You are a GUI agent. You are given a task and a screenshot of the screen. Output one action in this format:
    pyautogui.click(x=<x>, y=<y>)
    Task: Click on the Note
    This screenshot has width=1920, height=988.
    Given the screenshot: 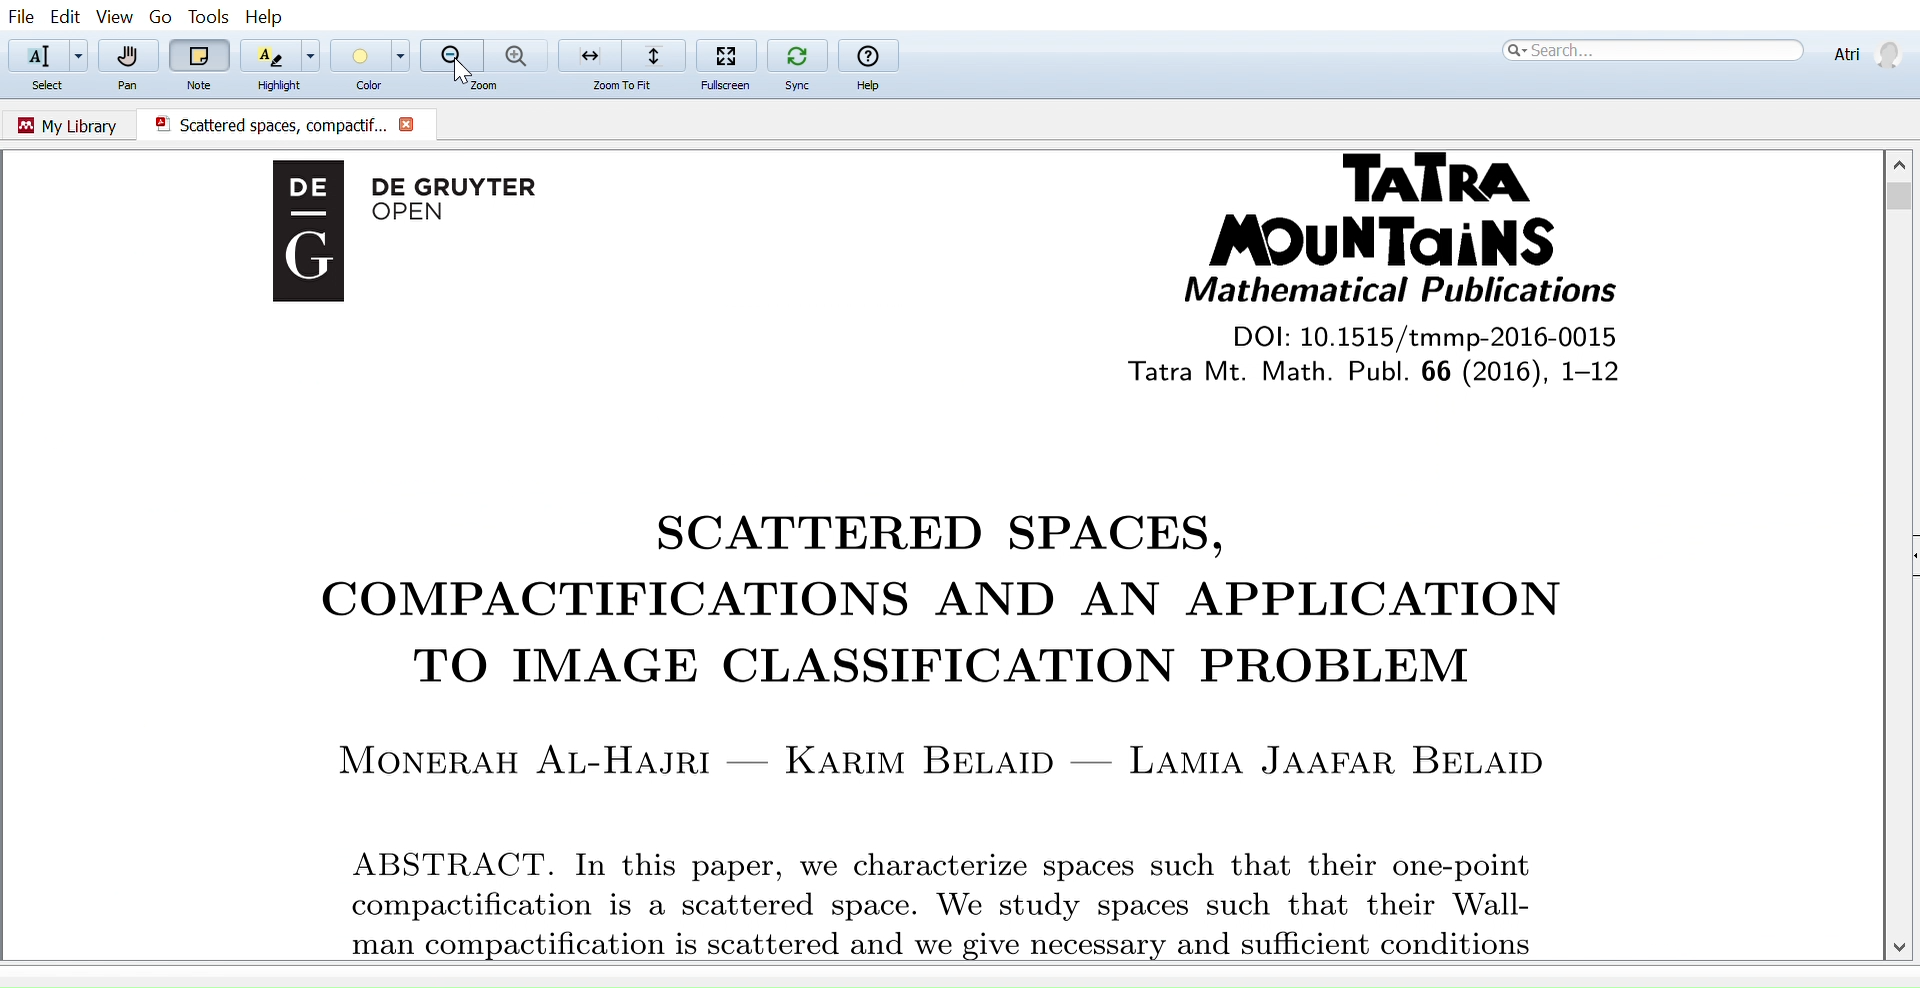 What is the action you would take?
    pyautogui.click(x=200, y=55)
    